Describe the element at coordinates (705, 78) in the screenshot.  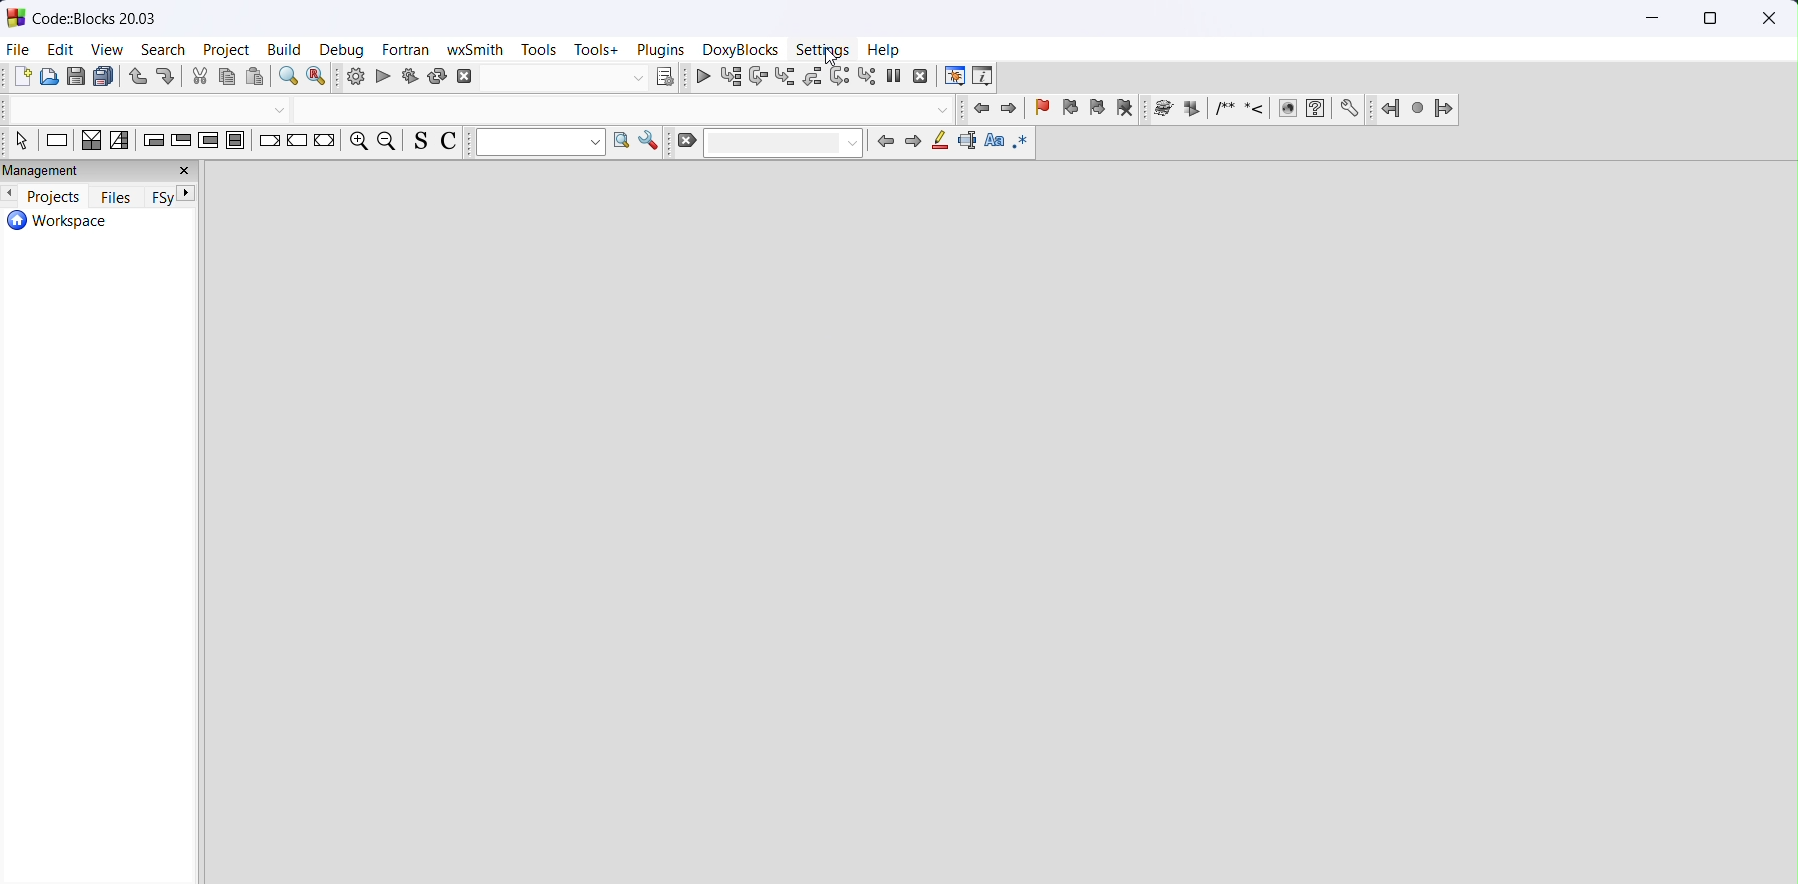
I see `debug/continue` at that location.